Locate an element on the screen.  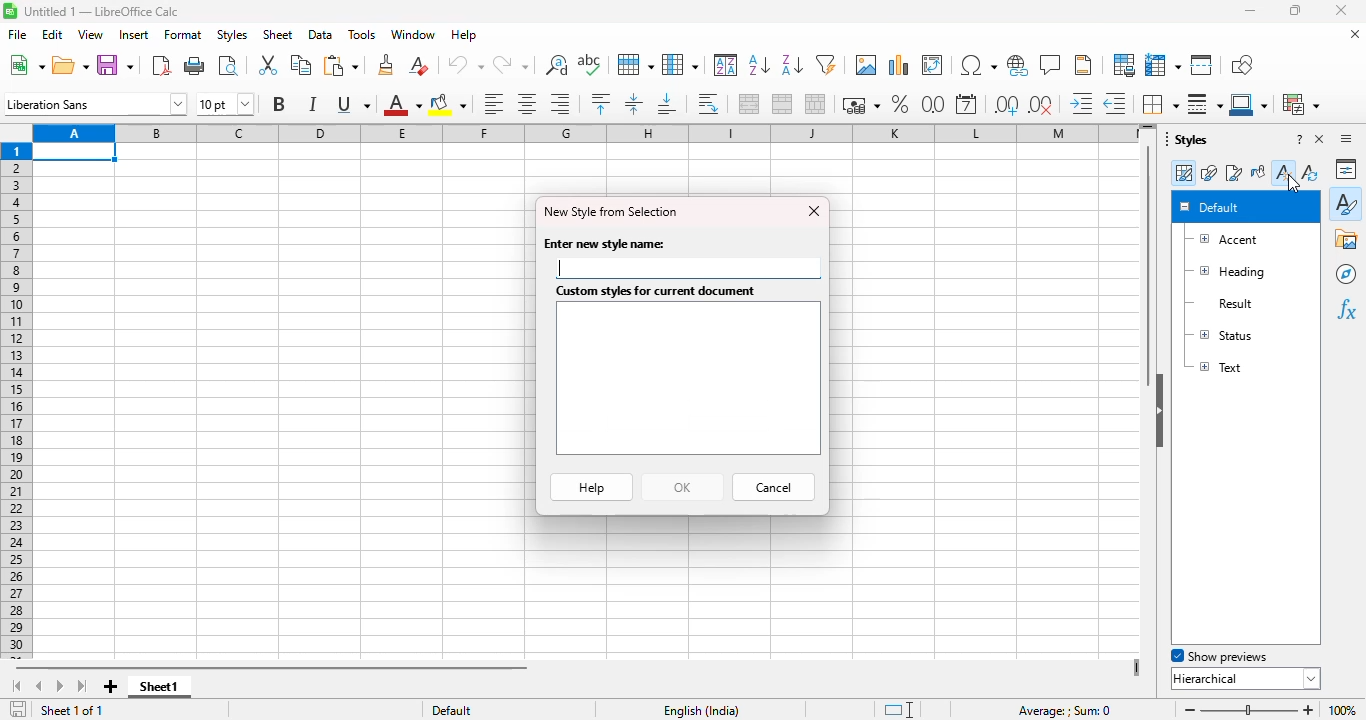
format as percent is located at coordinates (900, 104).